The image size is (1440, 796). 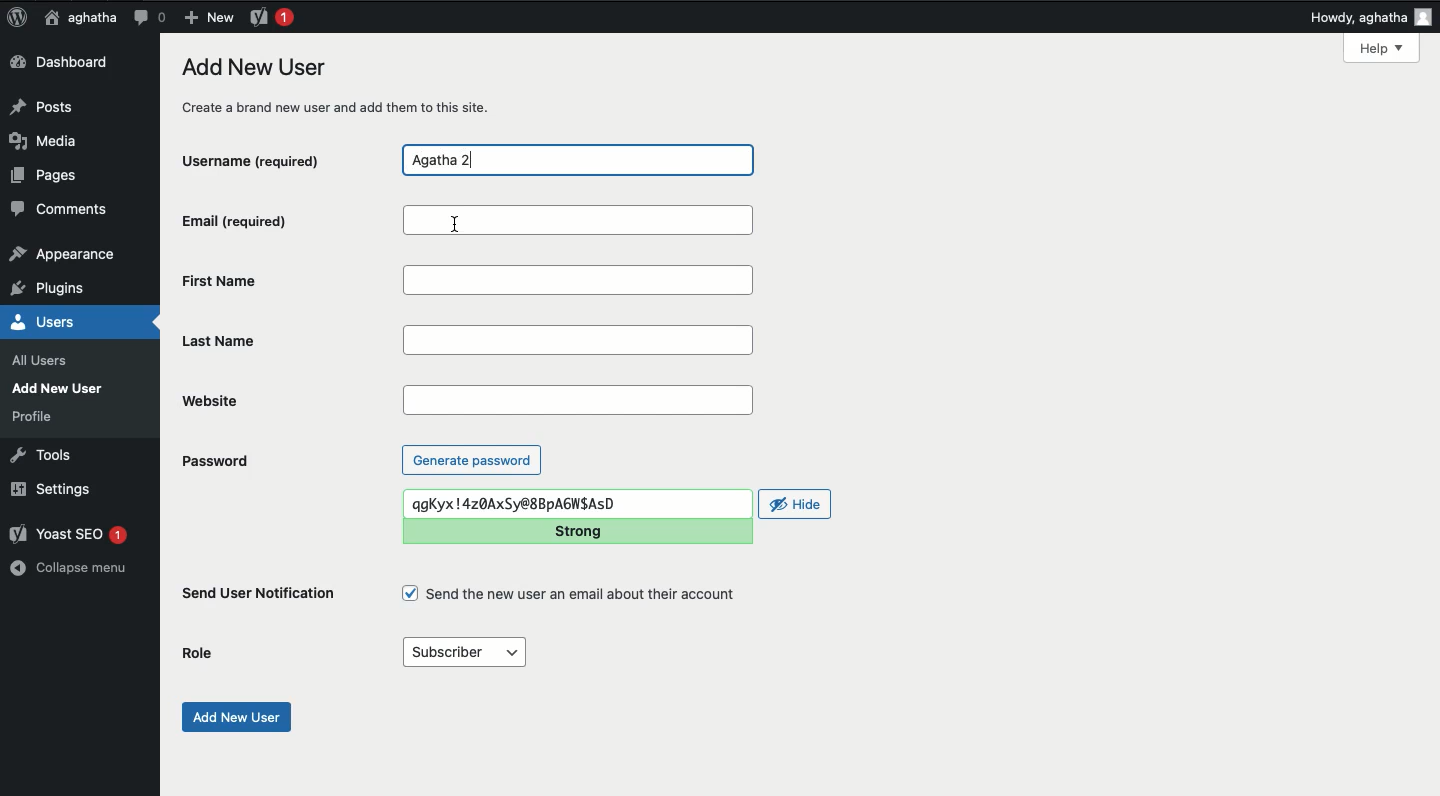 What do you see at coordinates (45, 361) in the screenshot?
I see `all users` at bounding box center [45, 361].